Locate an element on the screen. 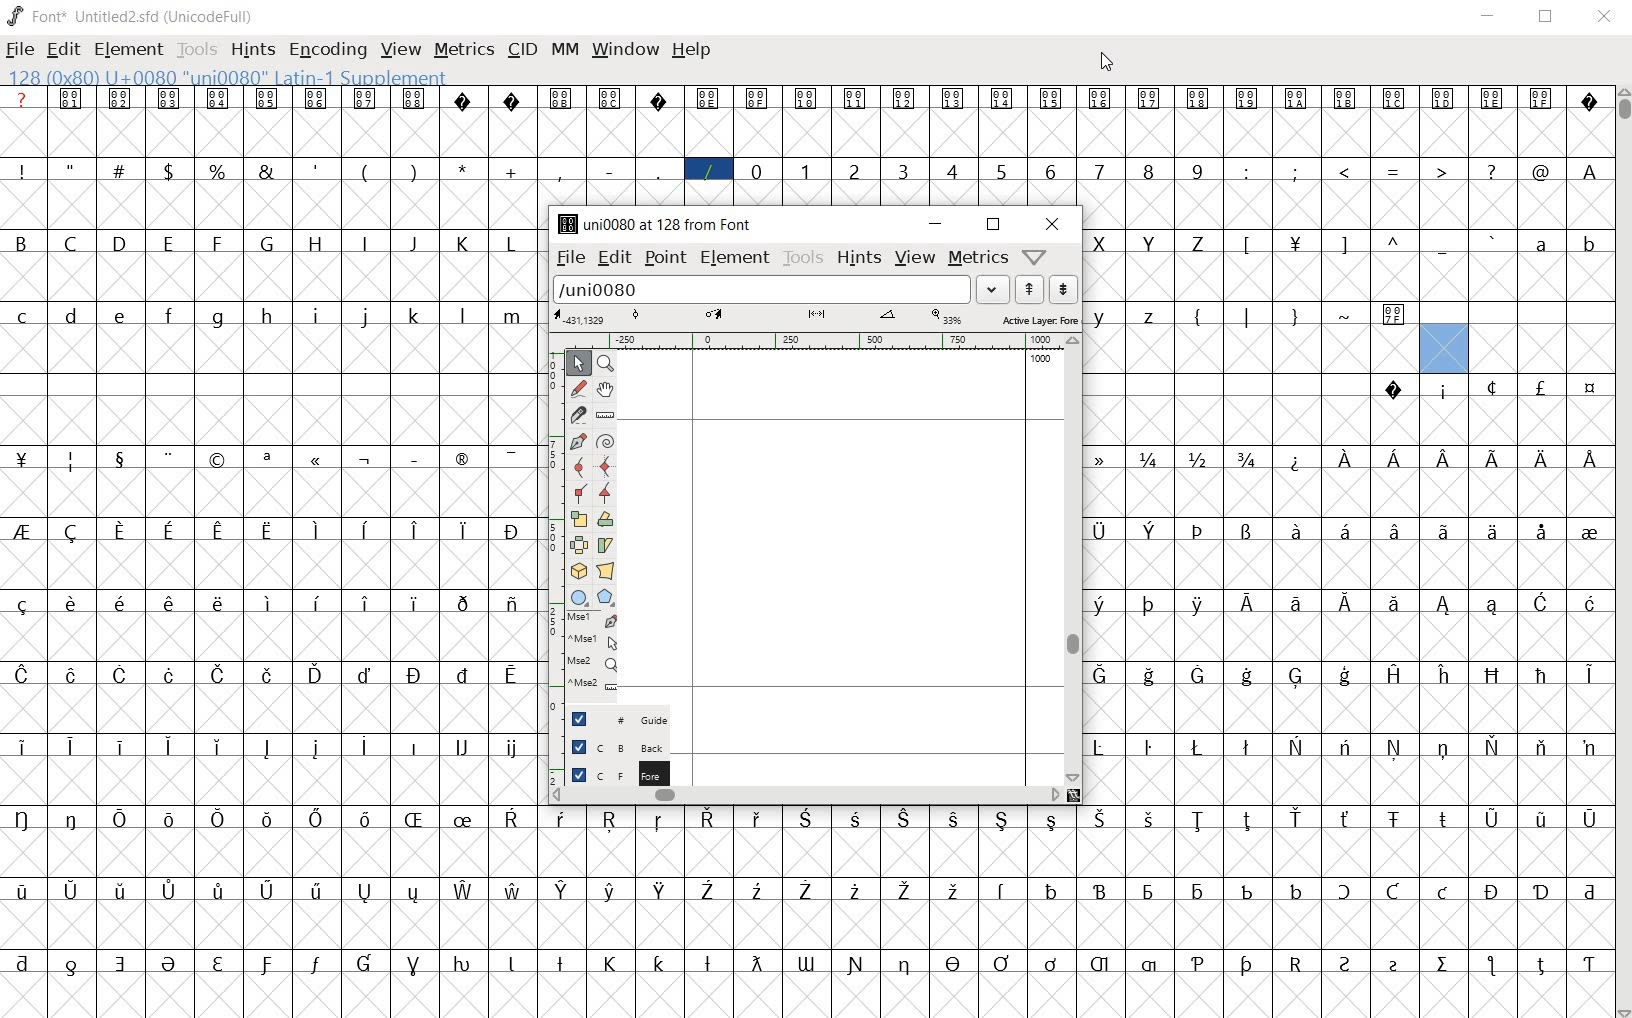 Image resolution: width=1632 pixels, height=1018 pixels. glyph is located at coordinates (1099, 171).